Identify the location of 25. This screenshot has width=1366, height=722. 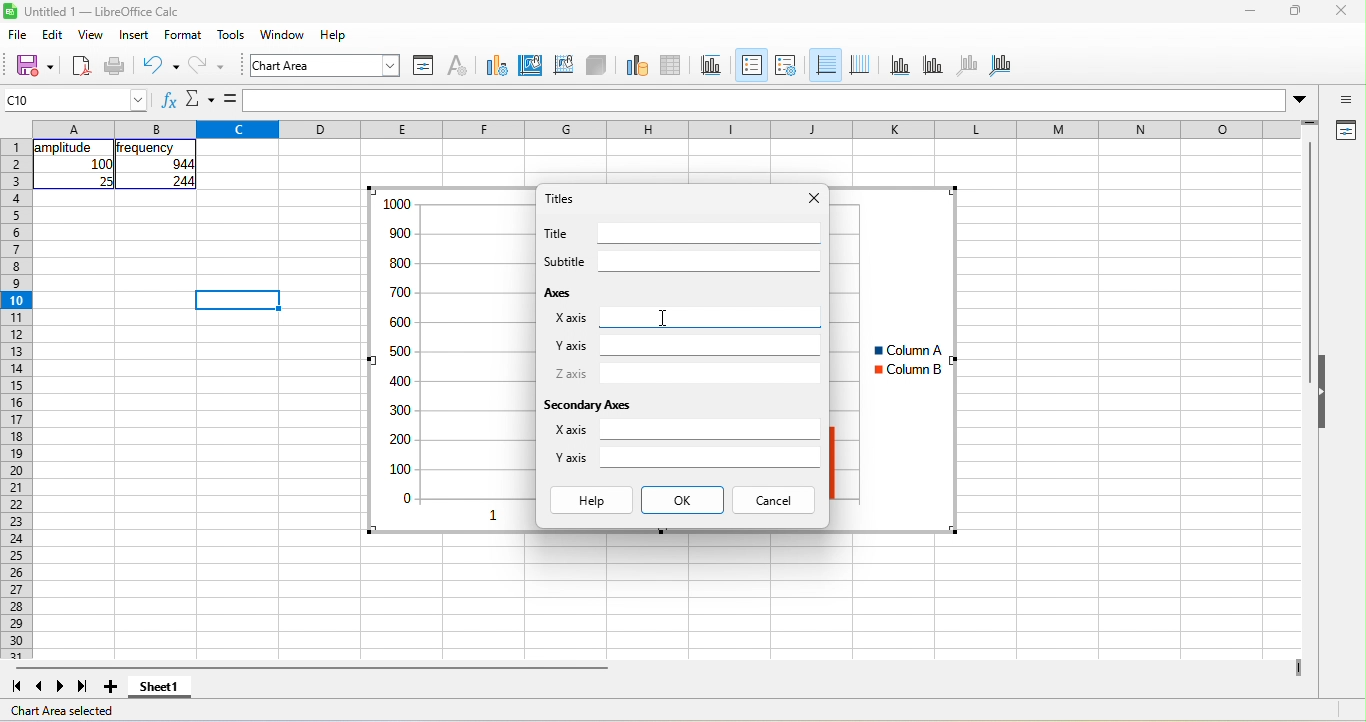
(105, 181).